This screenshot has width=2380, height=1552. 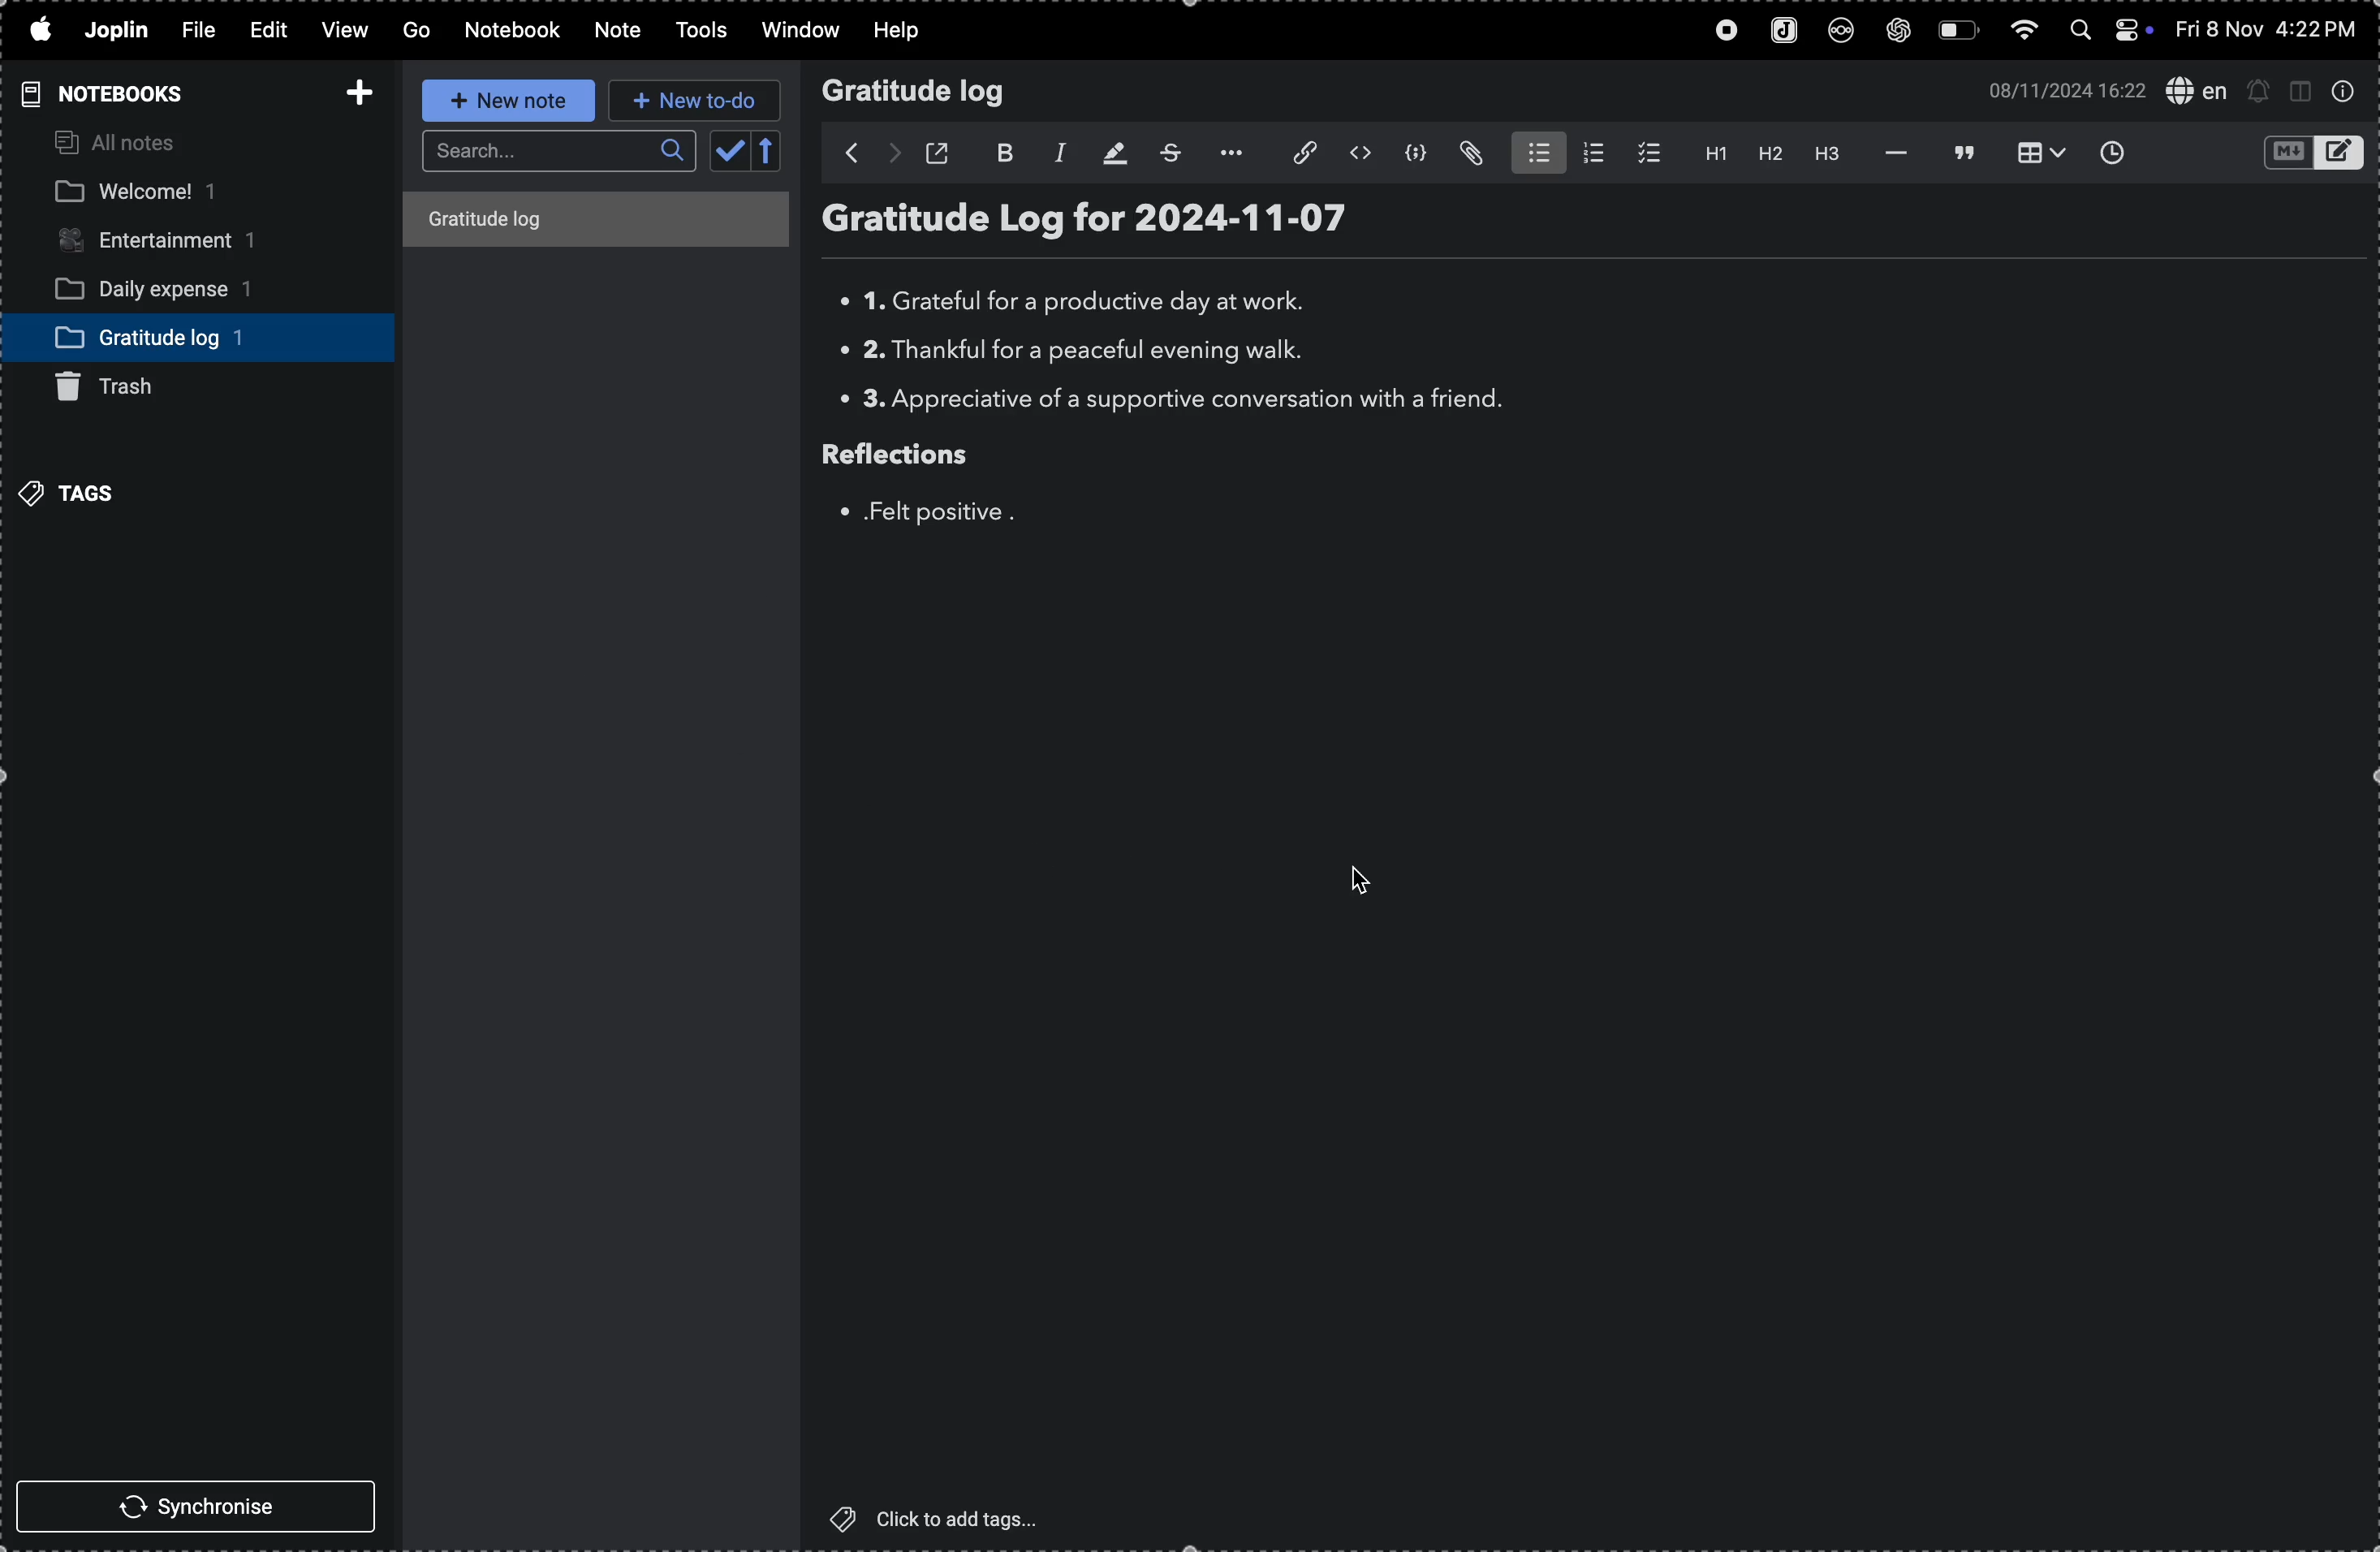 I want to click on tools, so click(x=707, y=30).